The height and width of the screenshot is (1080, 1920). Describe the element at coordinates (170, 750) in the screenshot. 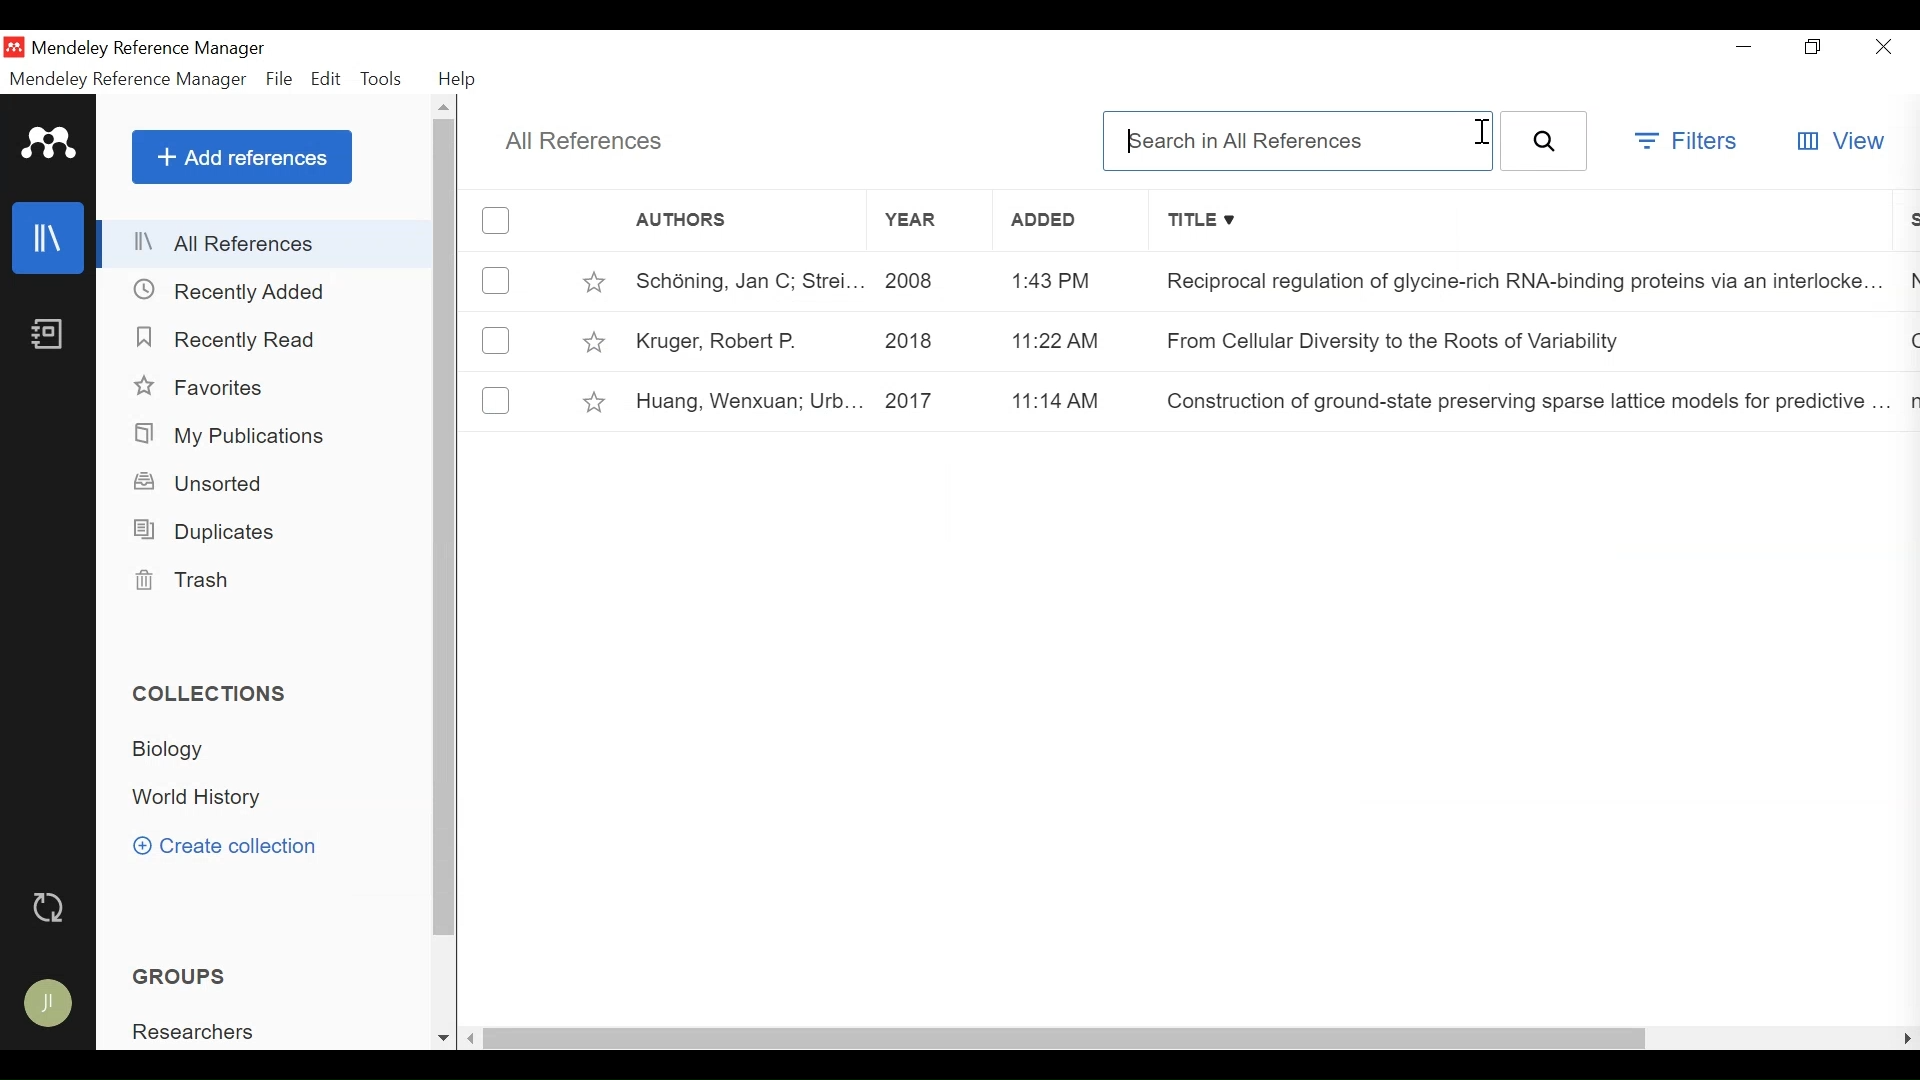

I see `Collection` at that location.